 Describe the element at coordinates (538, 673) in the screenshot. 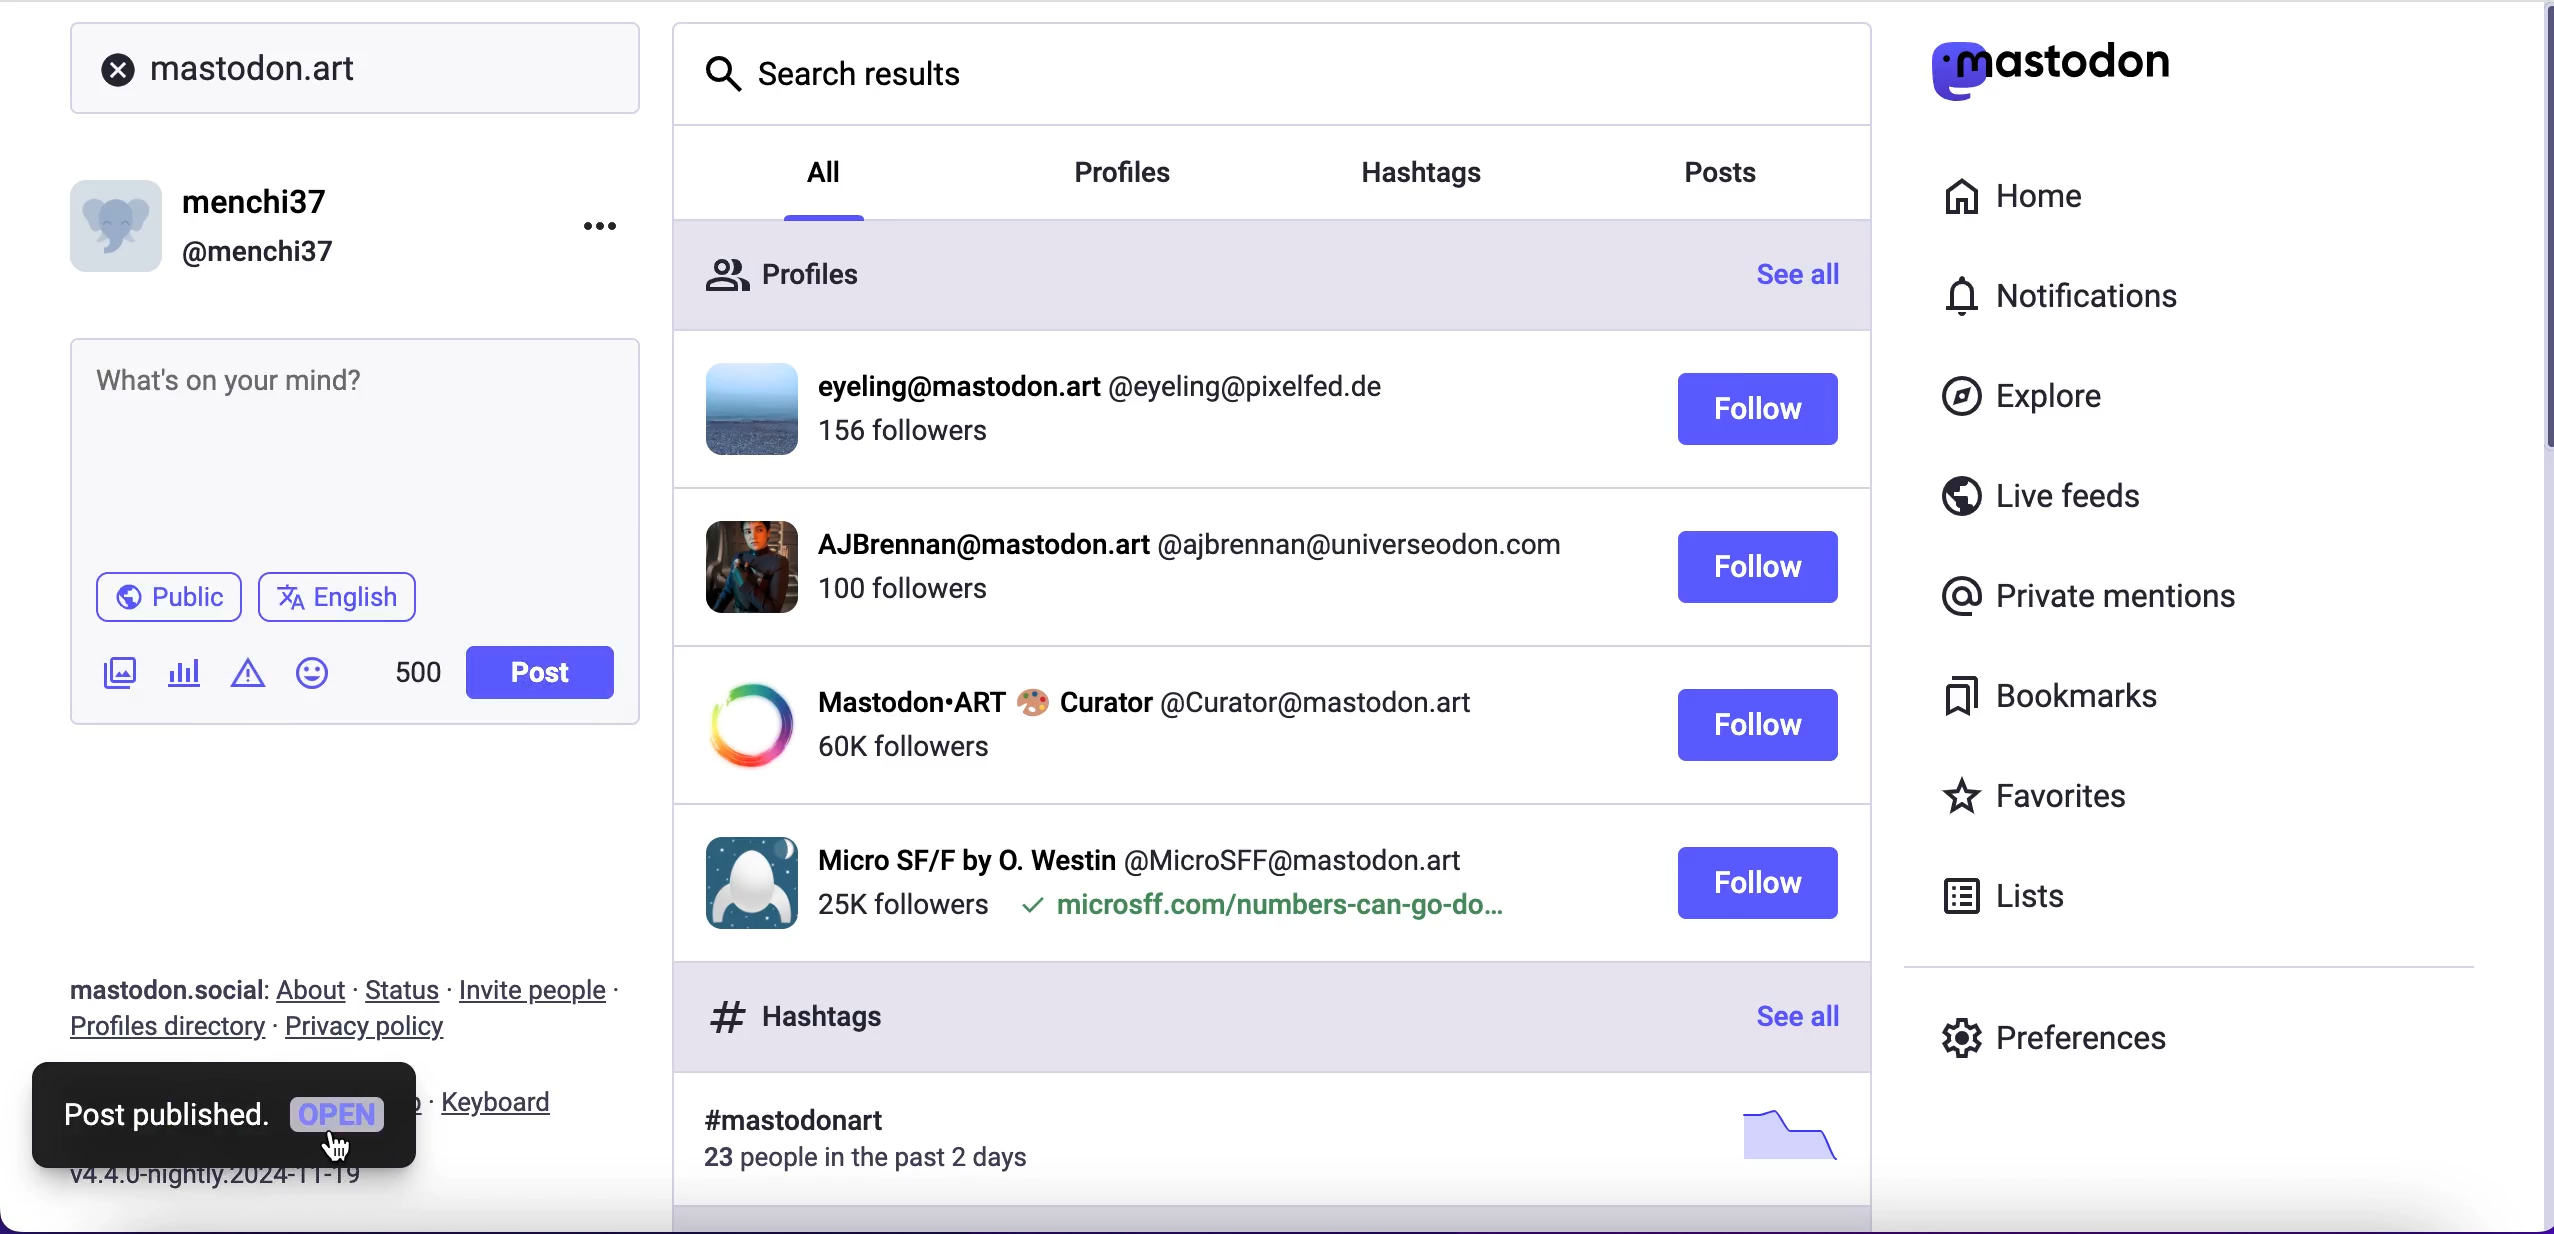

I see `post` at that location.